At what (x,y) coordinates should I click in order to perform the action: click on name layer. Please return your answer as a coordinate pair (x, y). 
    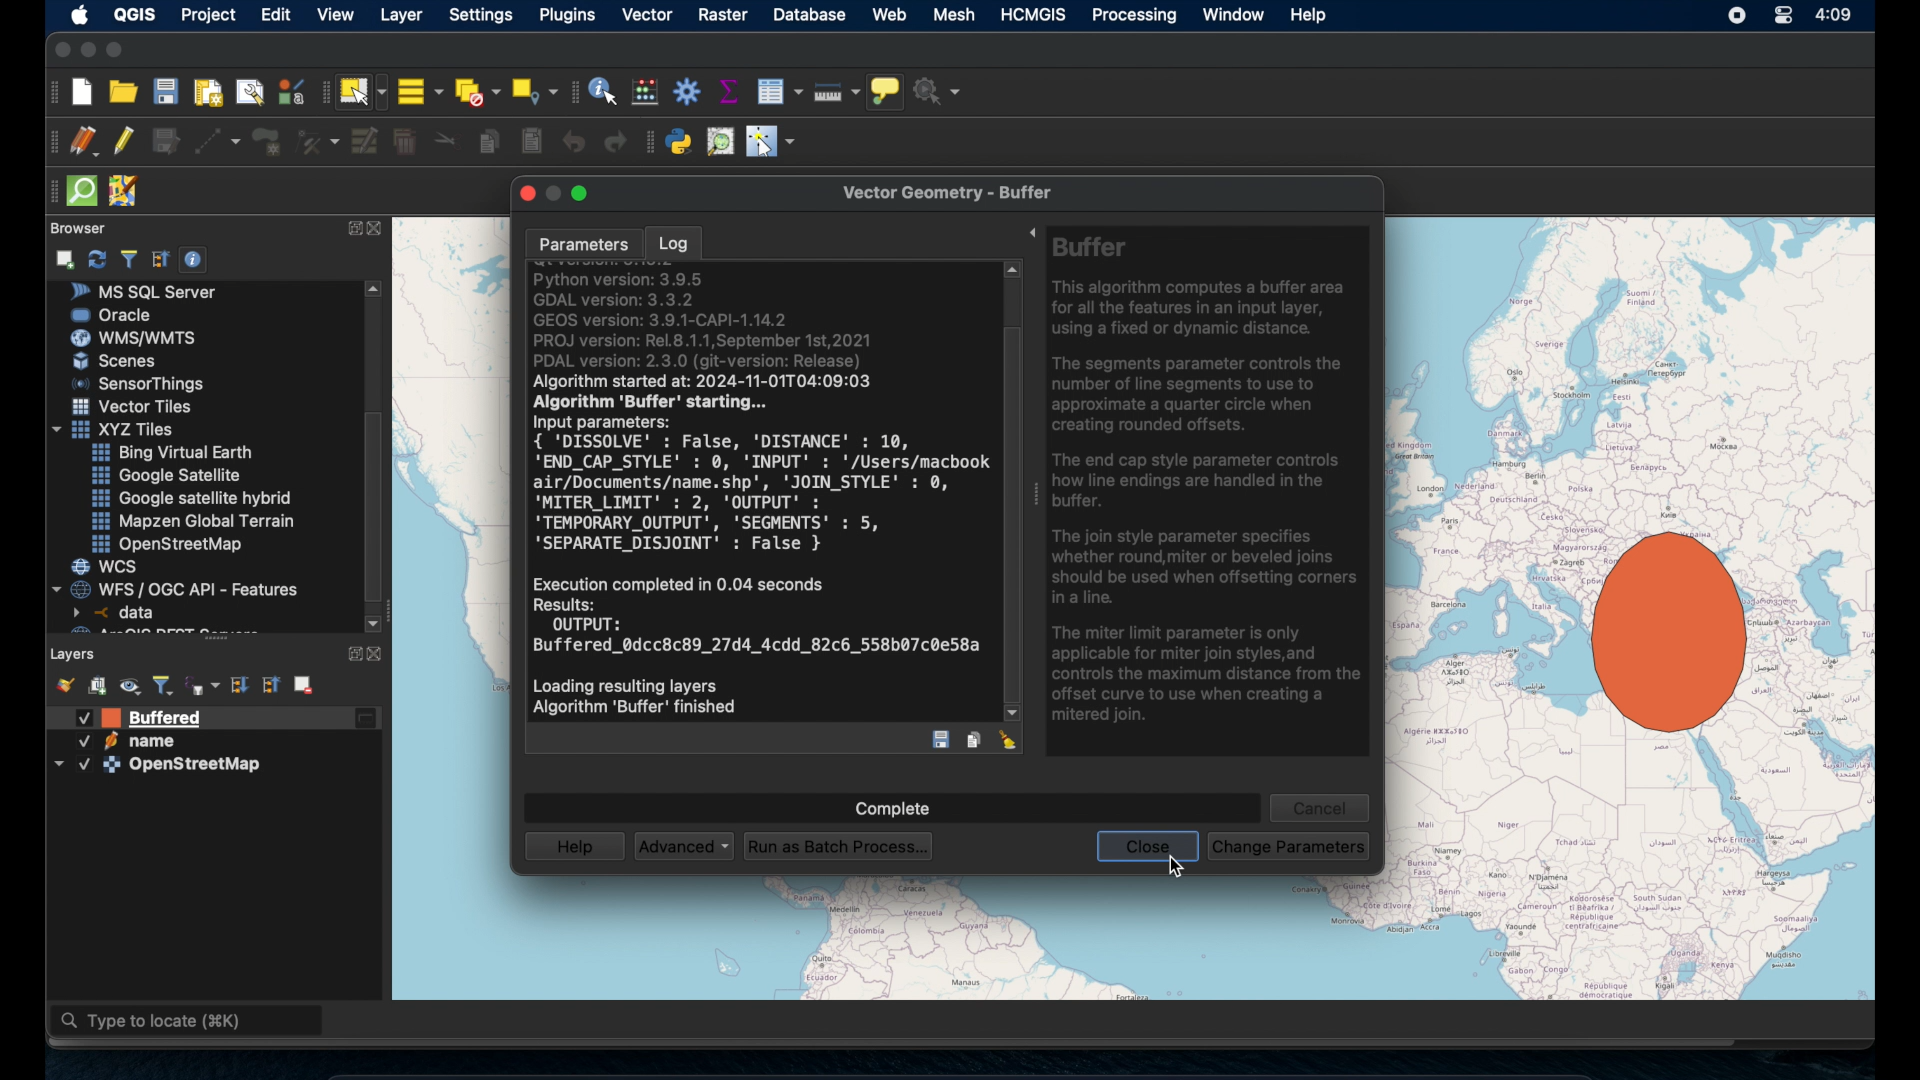
    Looking at the image, I should click on (134, 718).